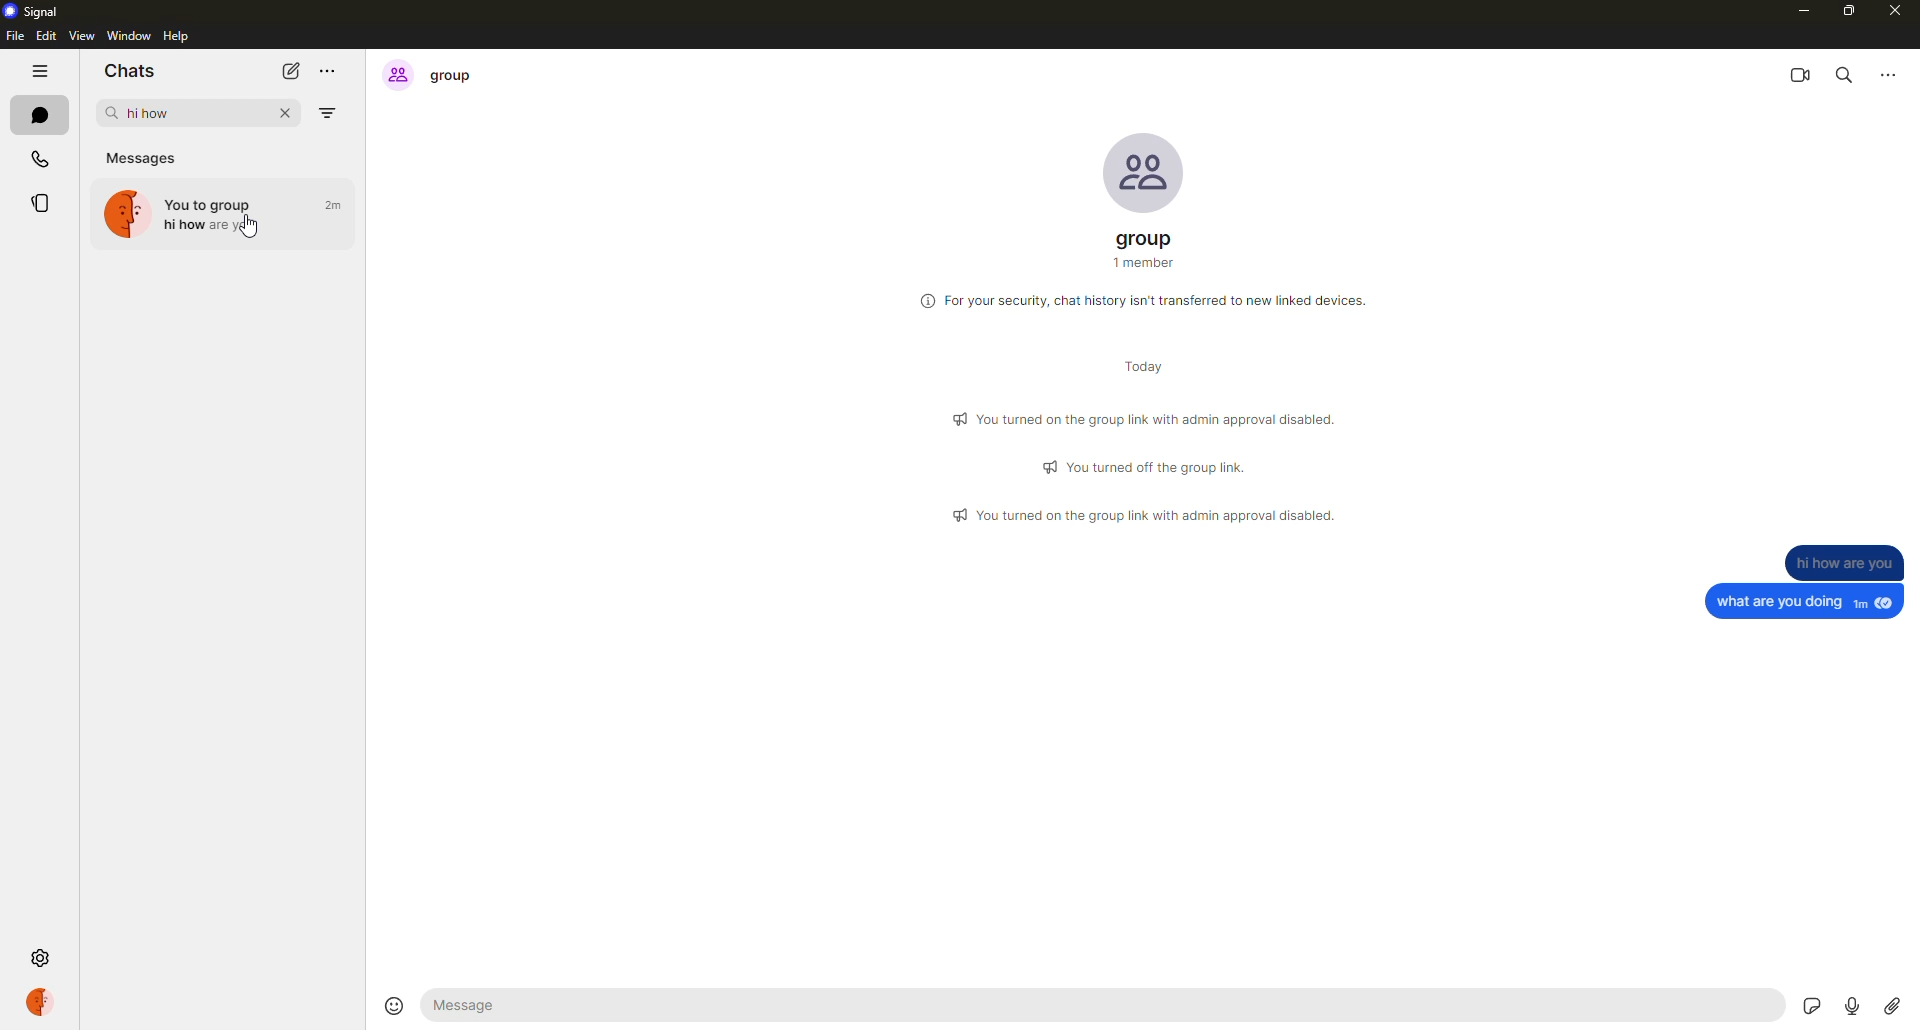 The image size is (1920, 1030). What do you see at coordinates (42, 204) in the screenshot?
I see `stories` at bounding box center [42, 204].